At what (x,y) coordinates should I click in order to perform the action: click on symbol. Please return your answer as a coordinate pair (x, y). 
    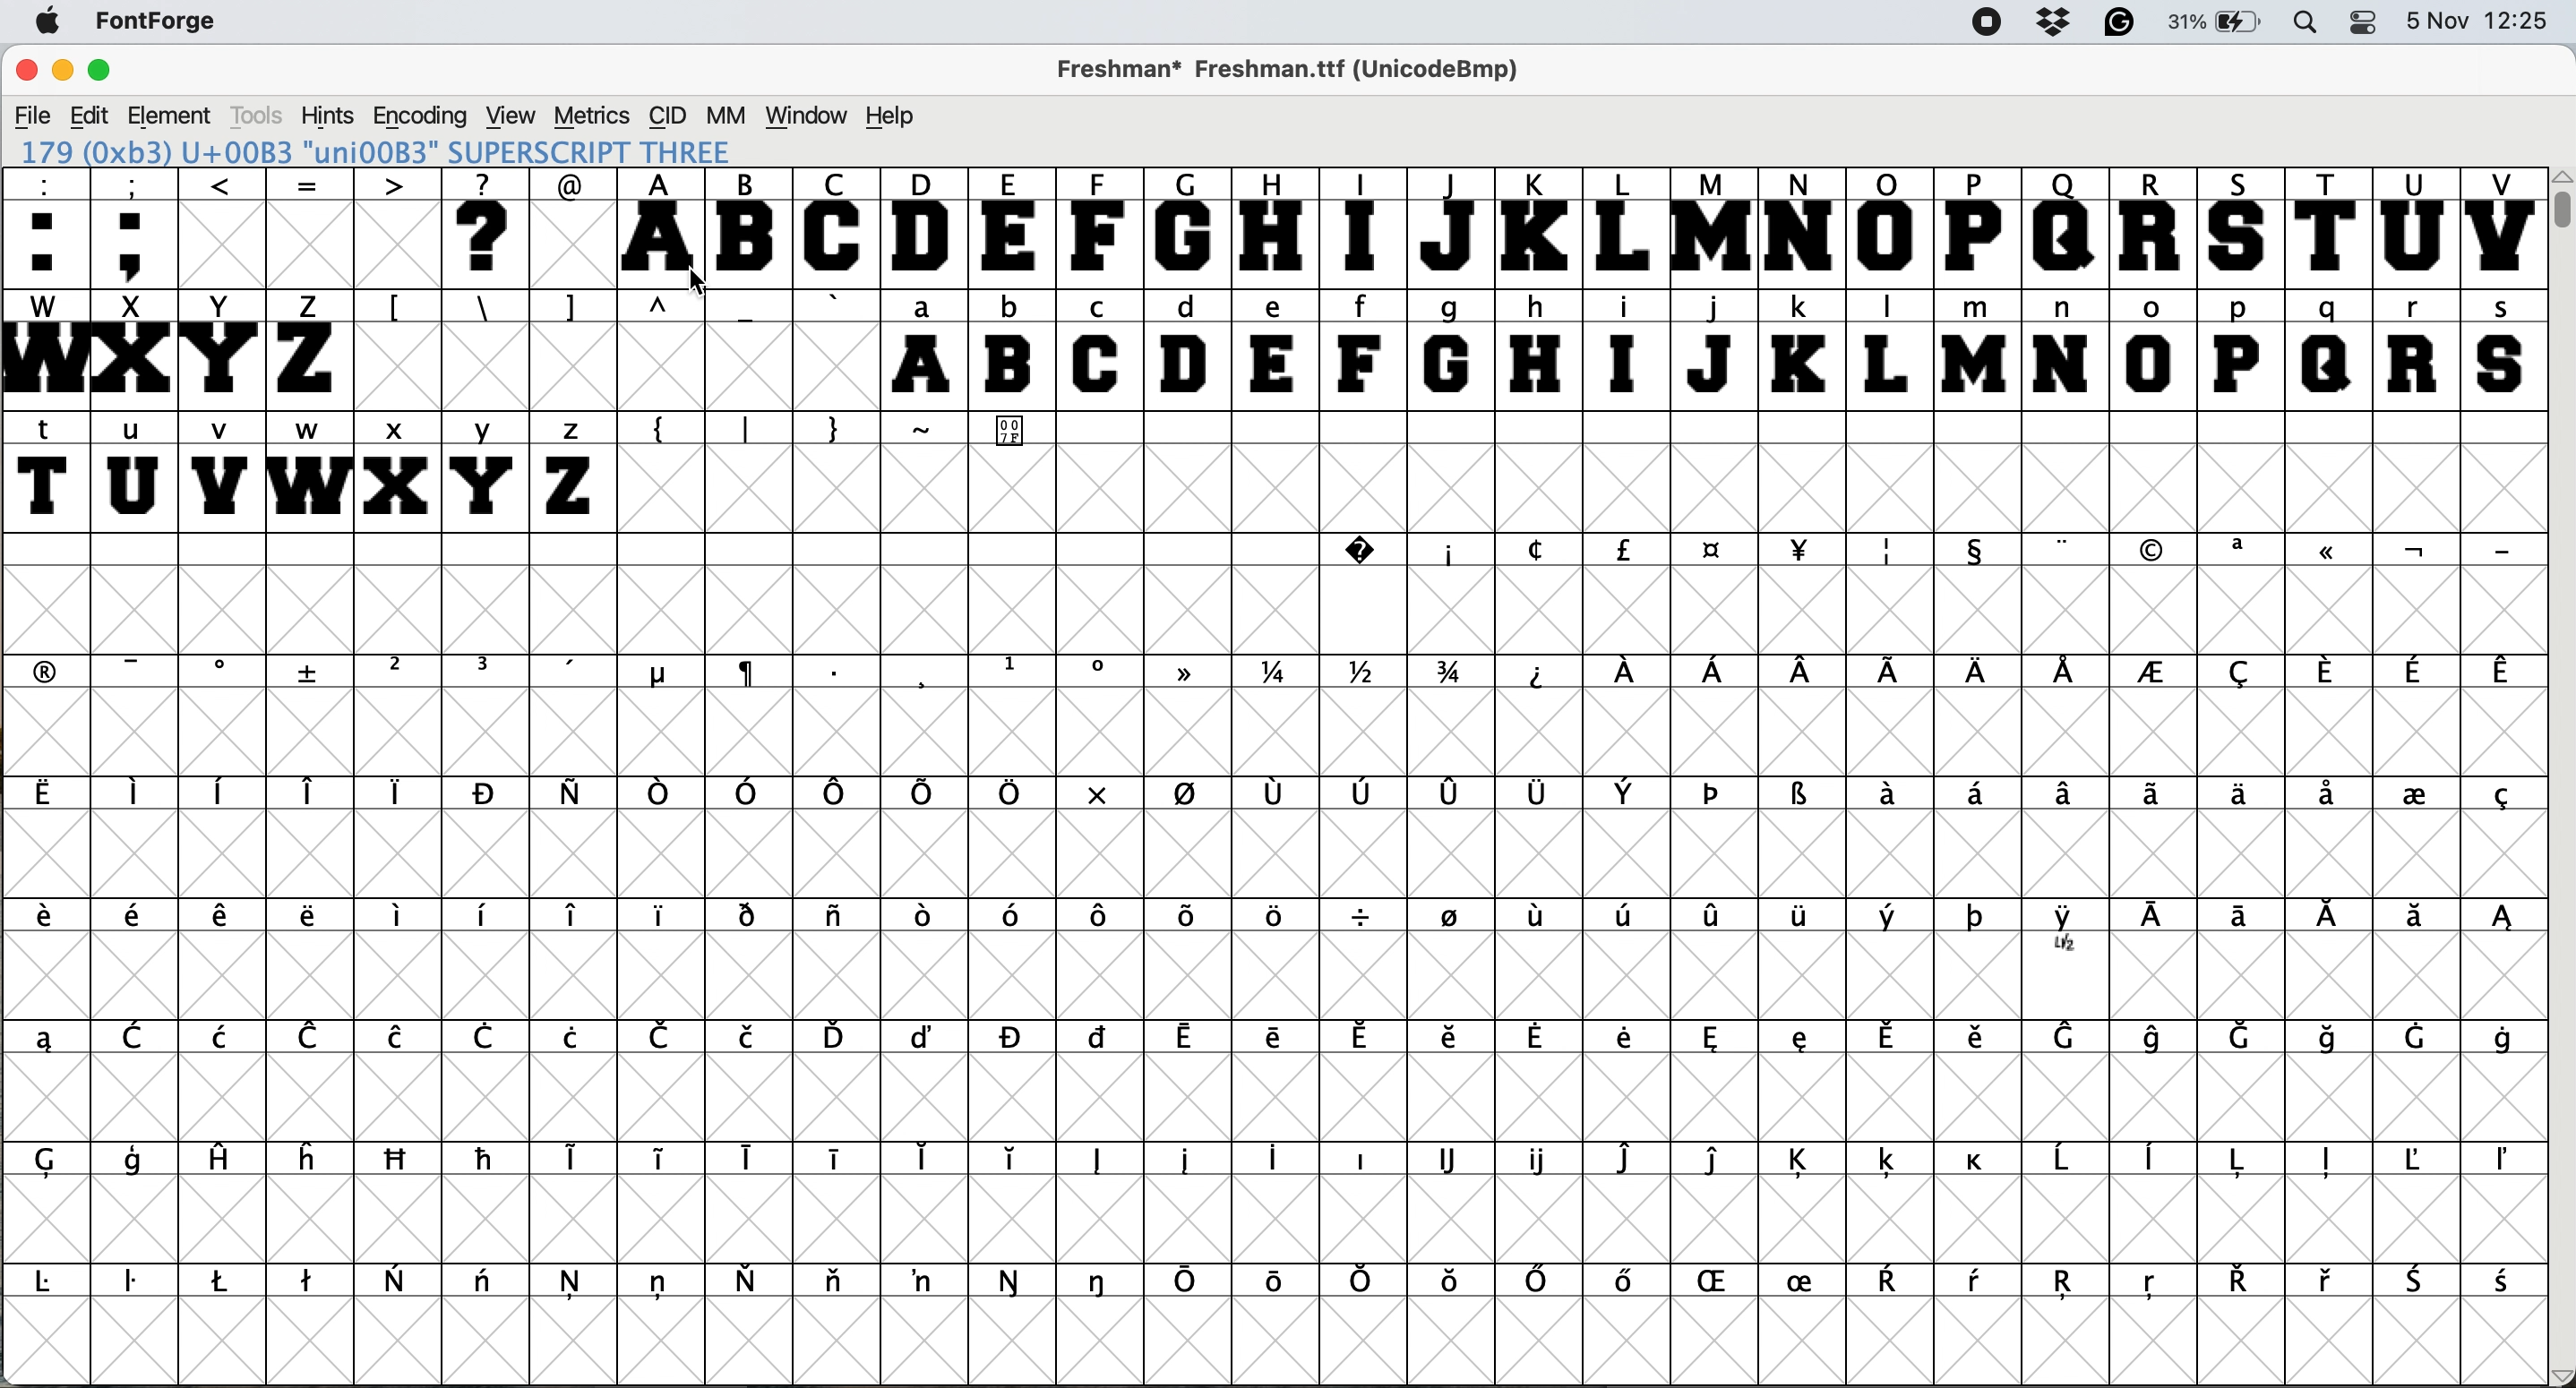
    Looking at the image, I should click on (2238, 1281).